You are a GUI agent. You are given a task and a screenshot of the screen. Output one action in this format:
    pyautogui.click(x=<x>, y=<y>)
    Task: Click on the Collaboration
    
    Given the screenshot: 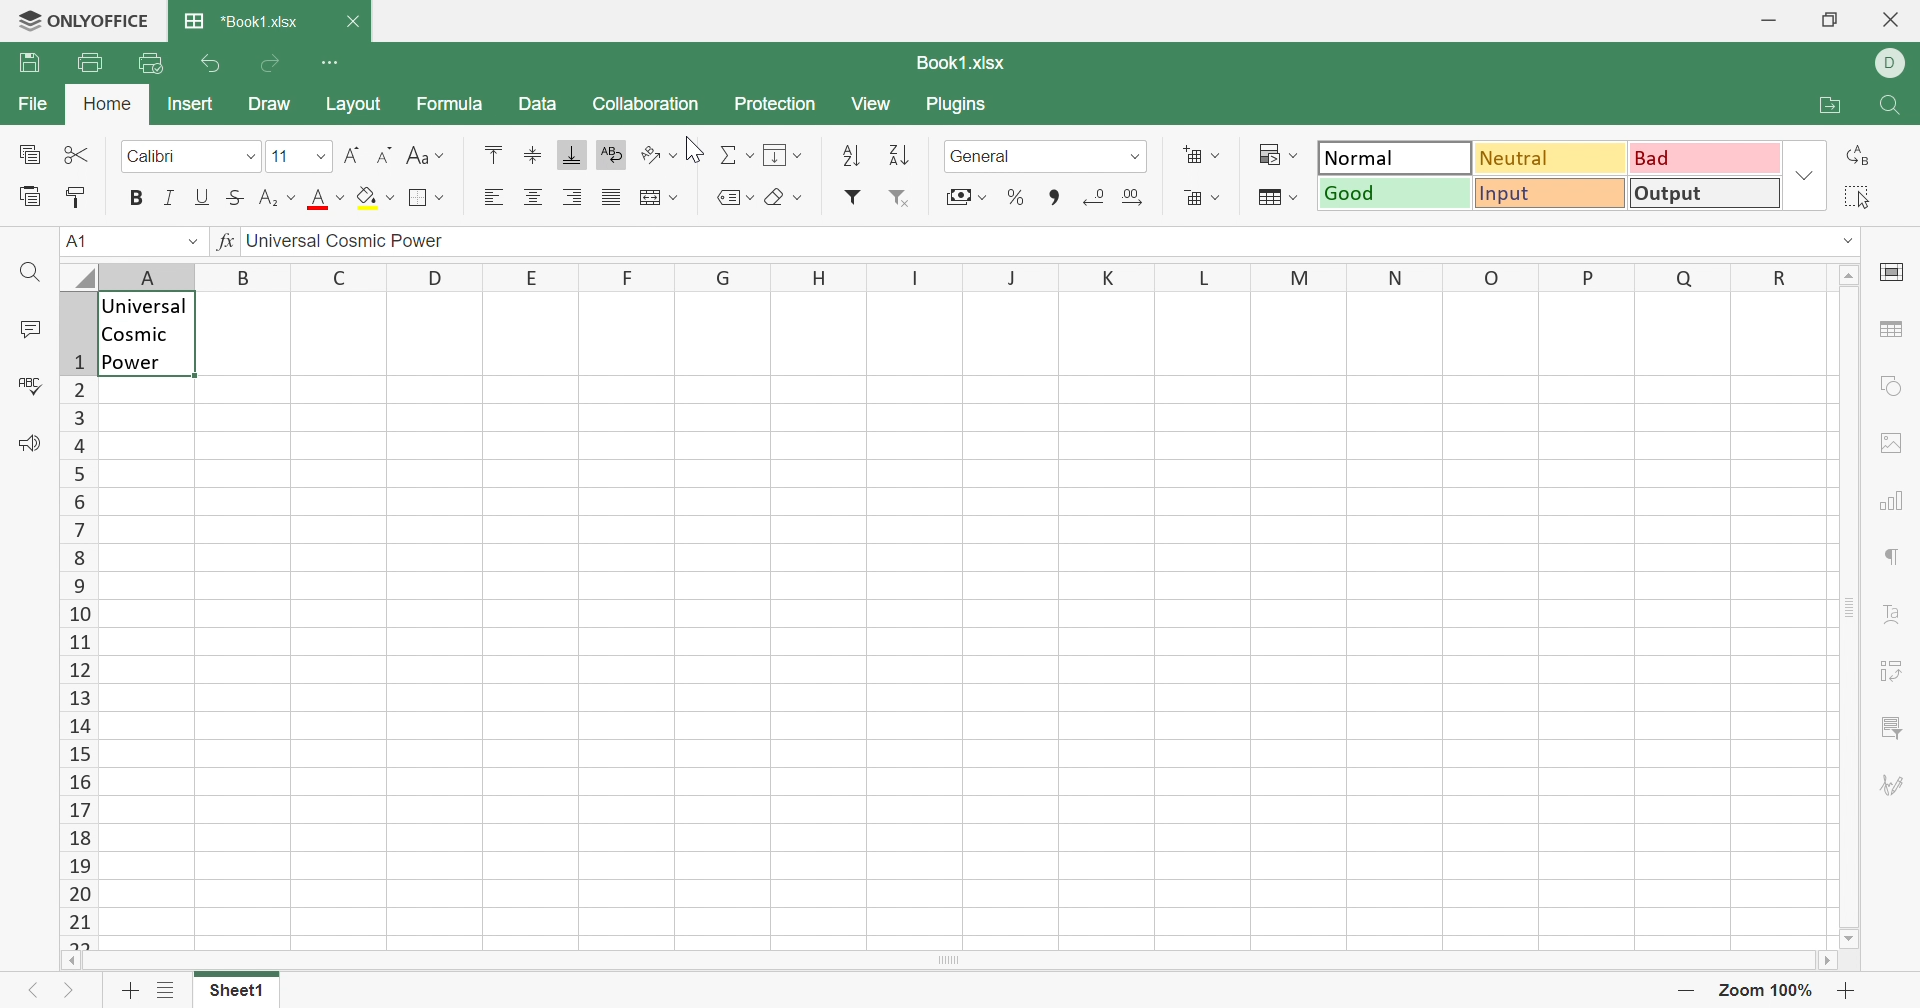 What is the action you would take?
    pyautogui.click(x=650, y=104)
    